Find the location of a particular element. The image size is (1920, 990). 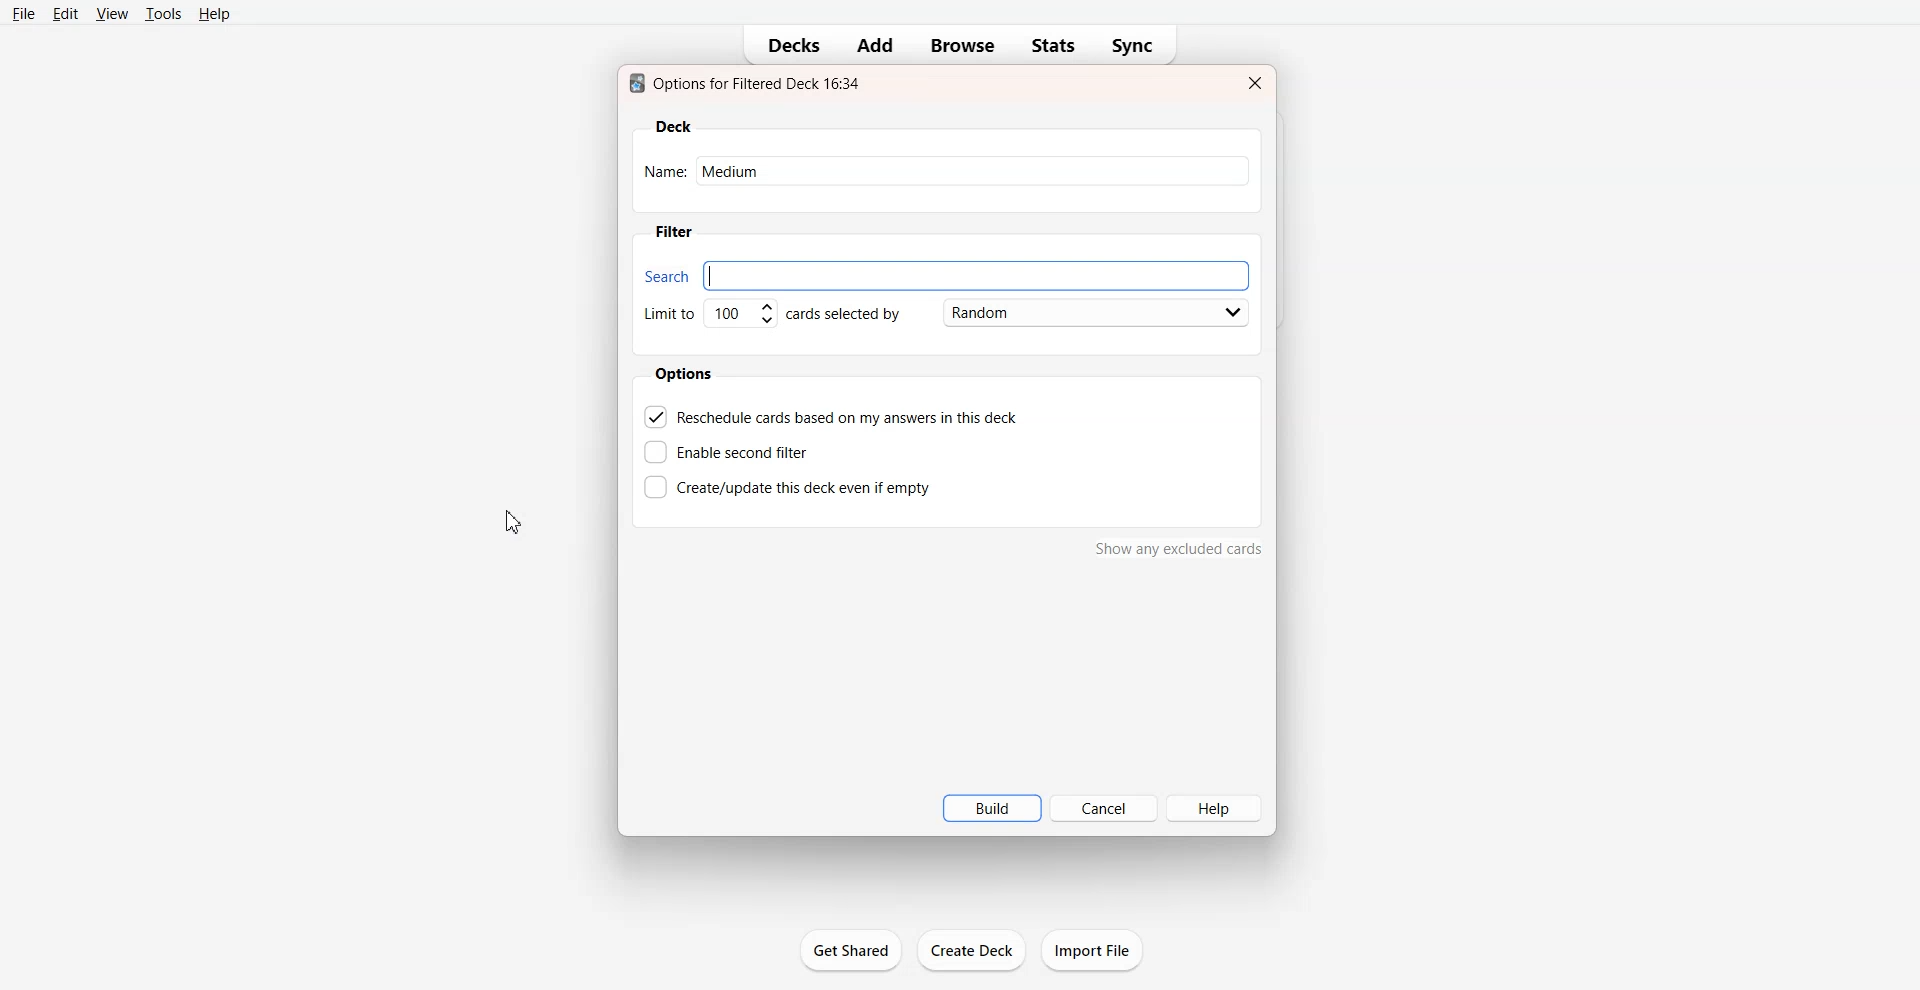

Reschedule cards based on my answer is located at coordinates (833, 416).